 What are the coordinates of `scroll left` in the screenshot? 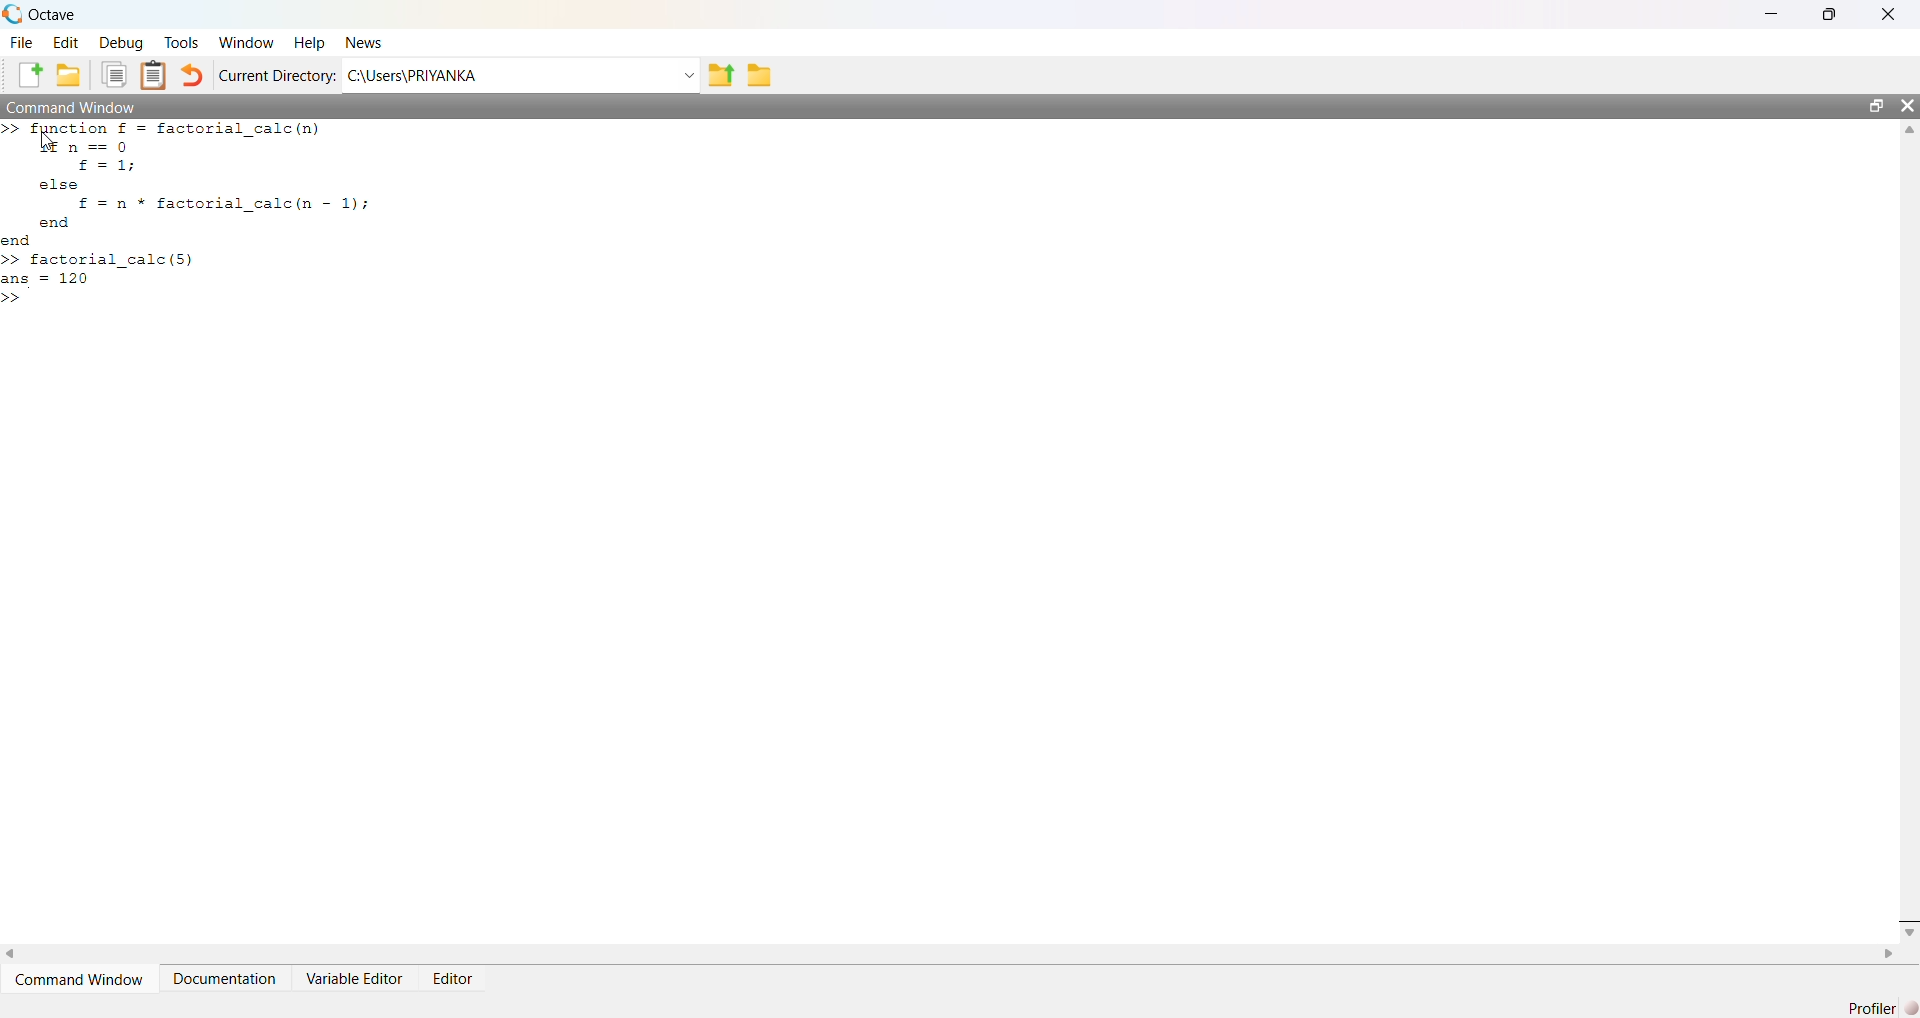 It's located at (12, 953).